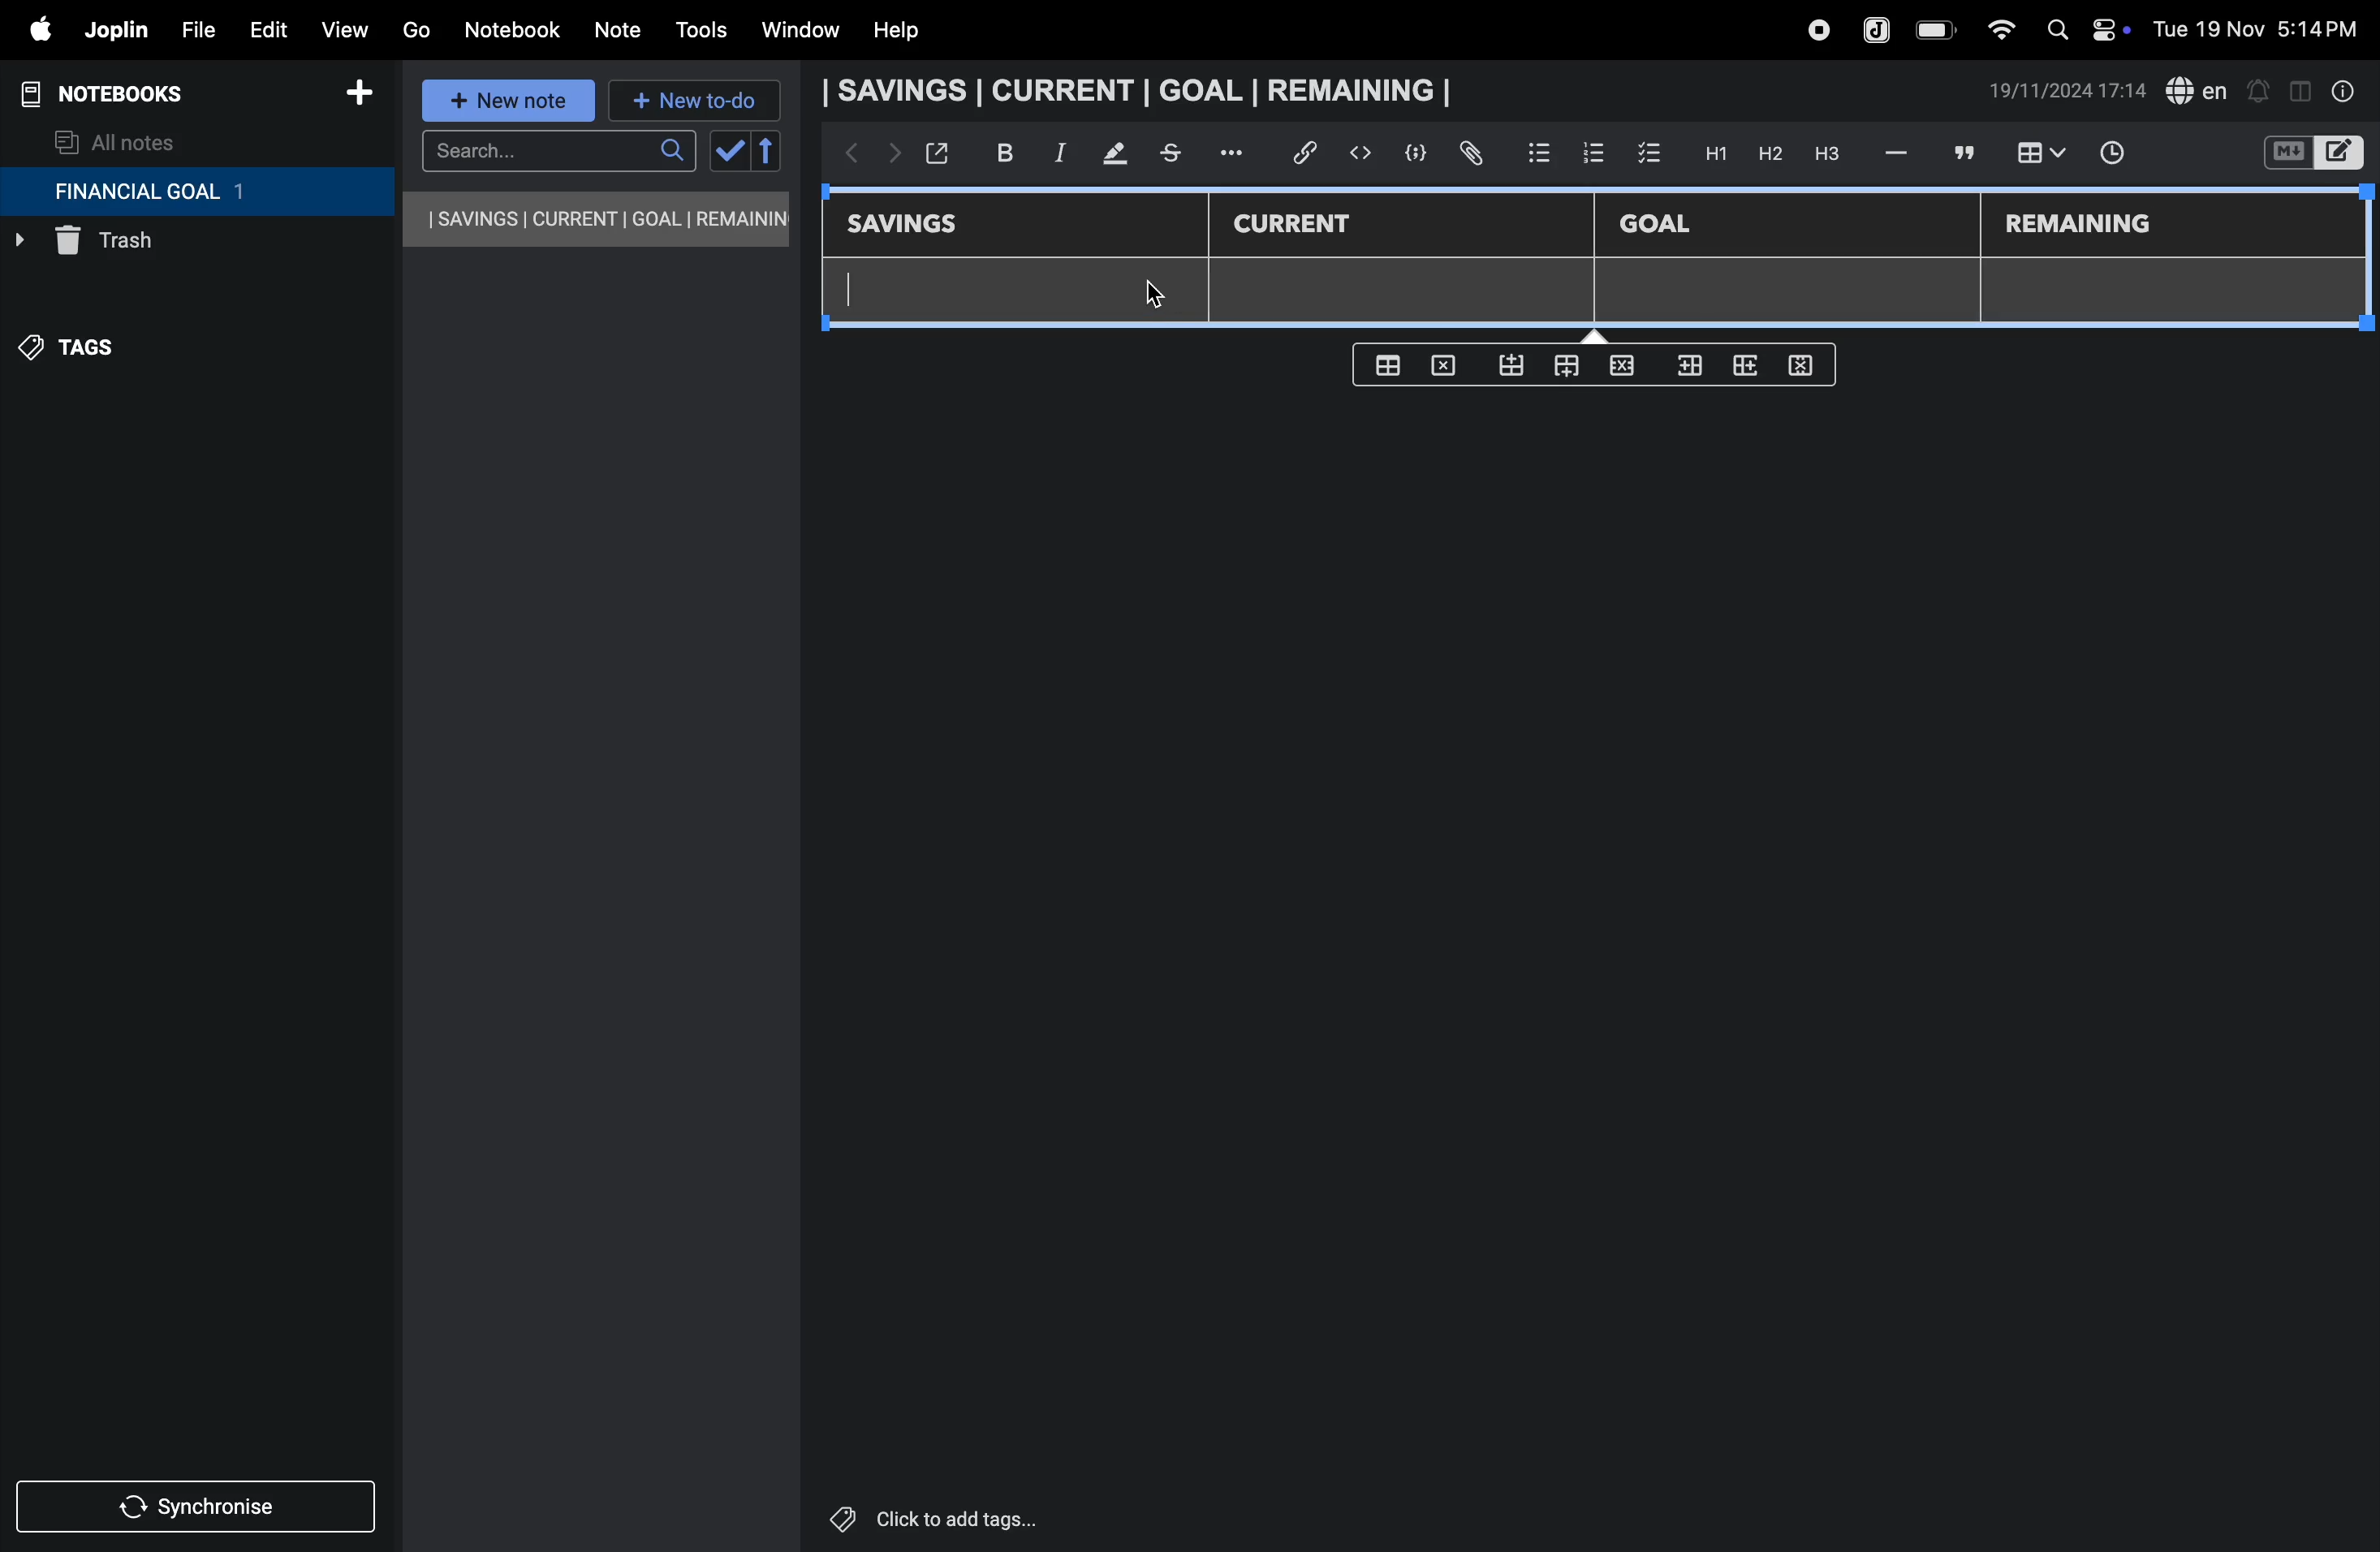  What do you see at coordinates (259, 25) in the screenshot?
I see `edit` at bounding box center [259, 25].